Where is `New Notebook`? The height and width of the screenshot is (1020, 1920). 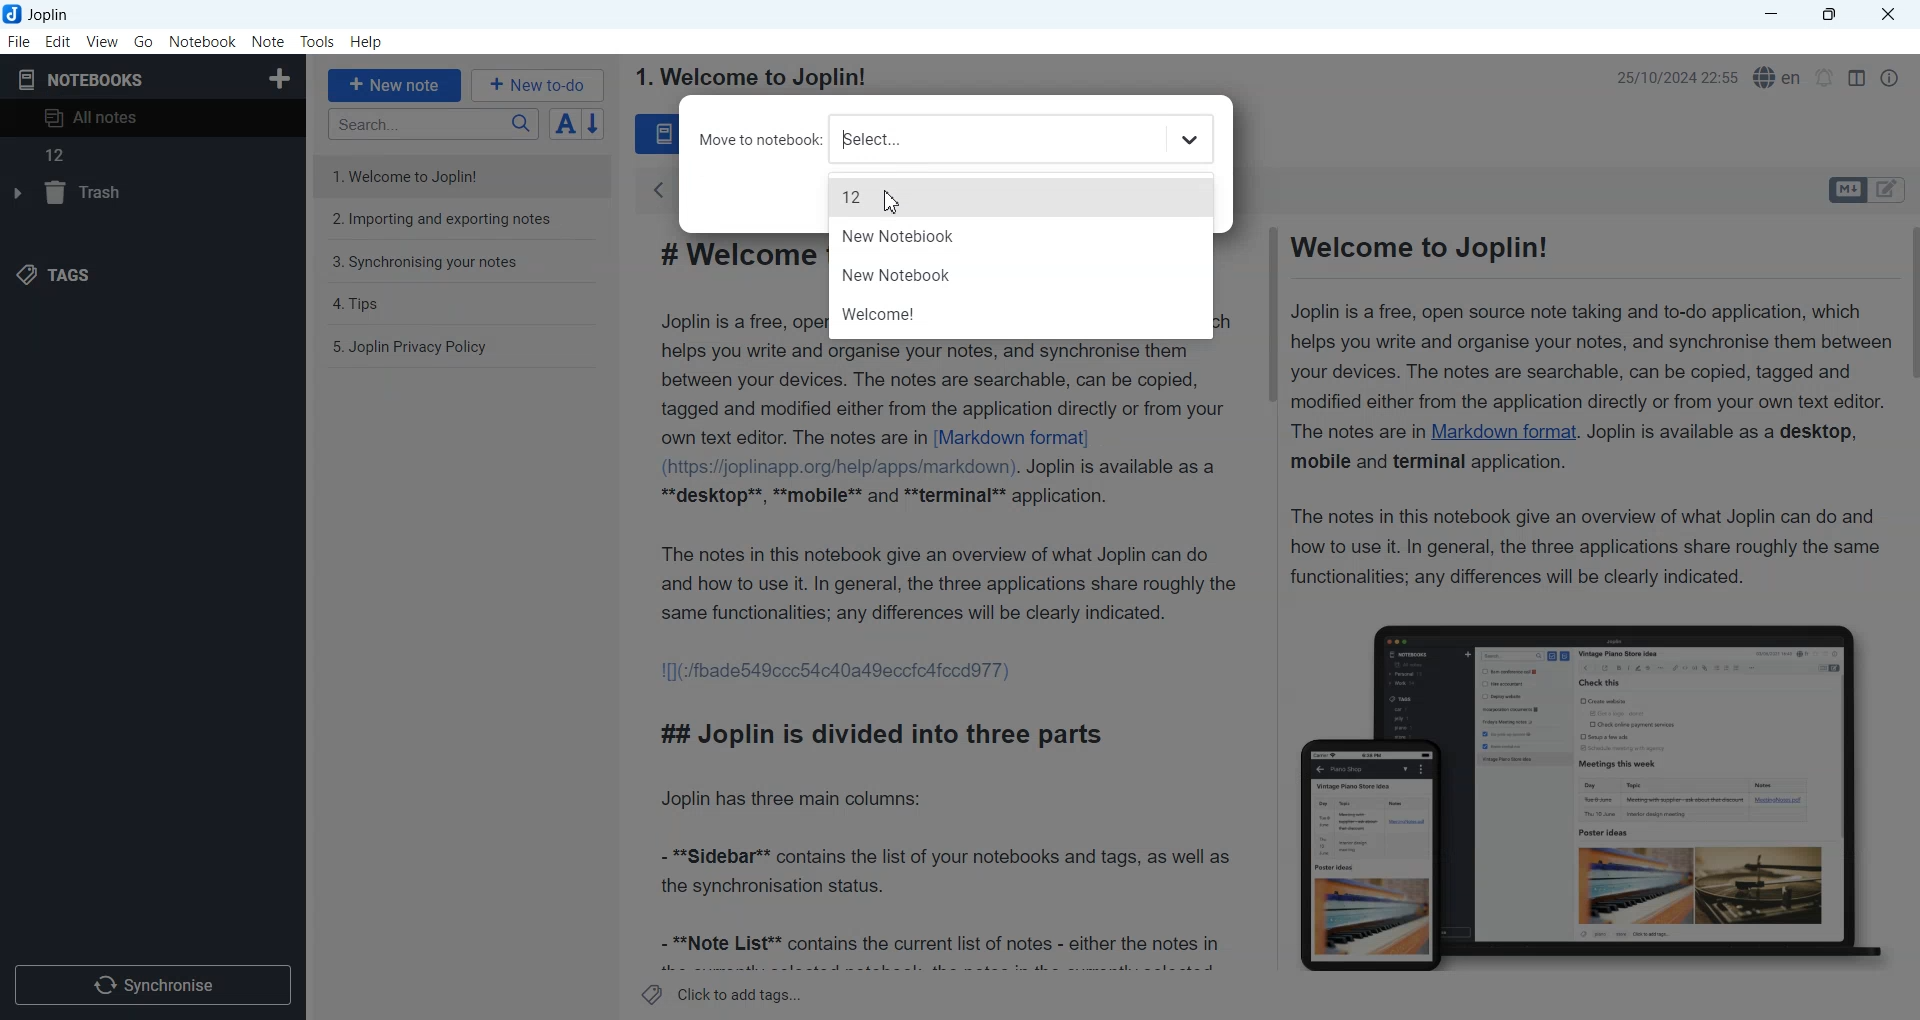
New Notebook is located at coordinates (1024, 238).